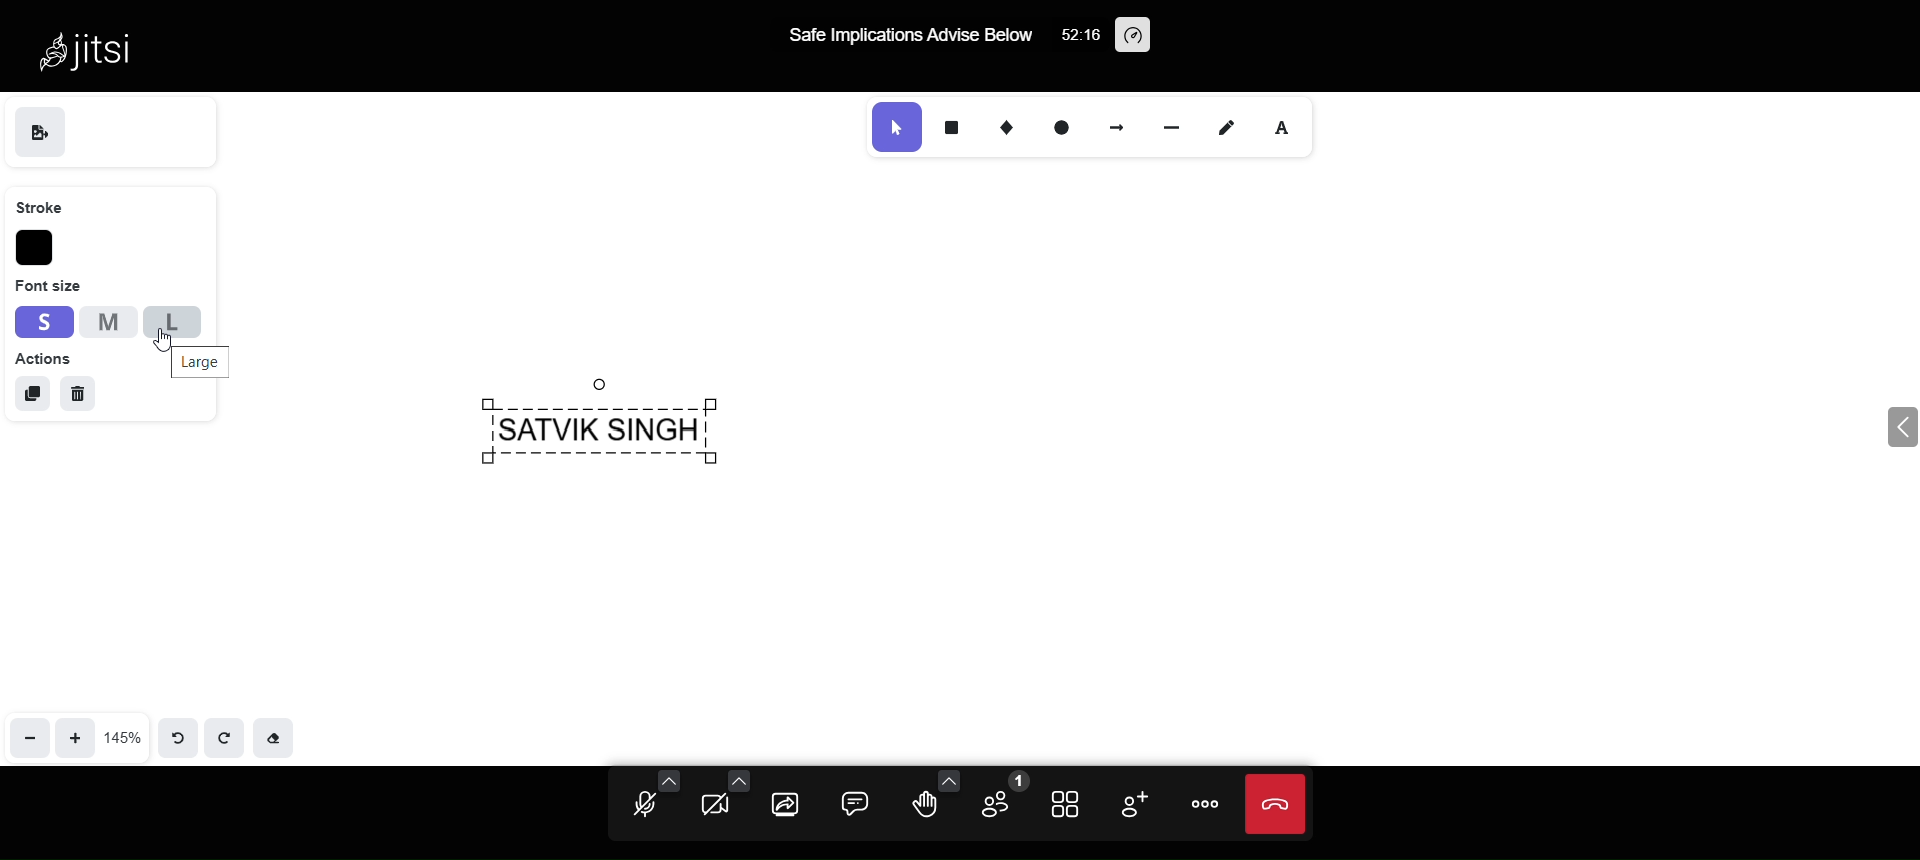 This screenshot has height=860, width=1920. What do you see at coordinates (1199, 805) in the screenshot?
I see `more actions` at bounding box center [1199, 805].